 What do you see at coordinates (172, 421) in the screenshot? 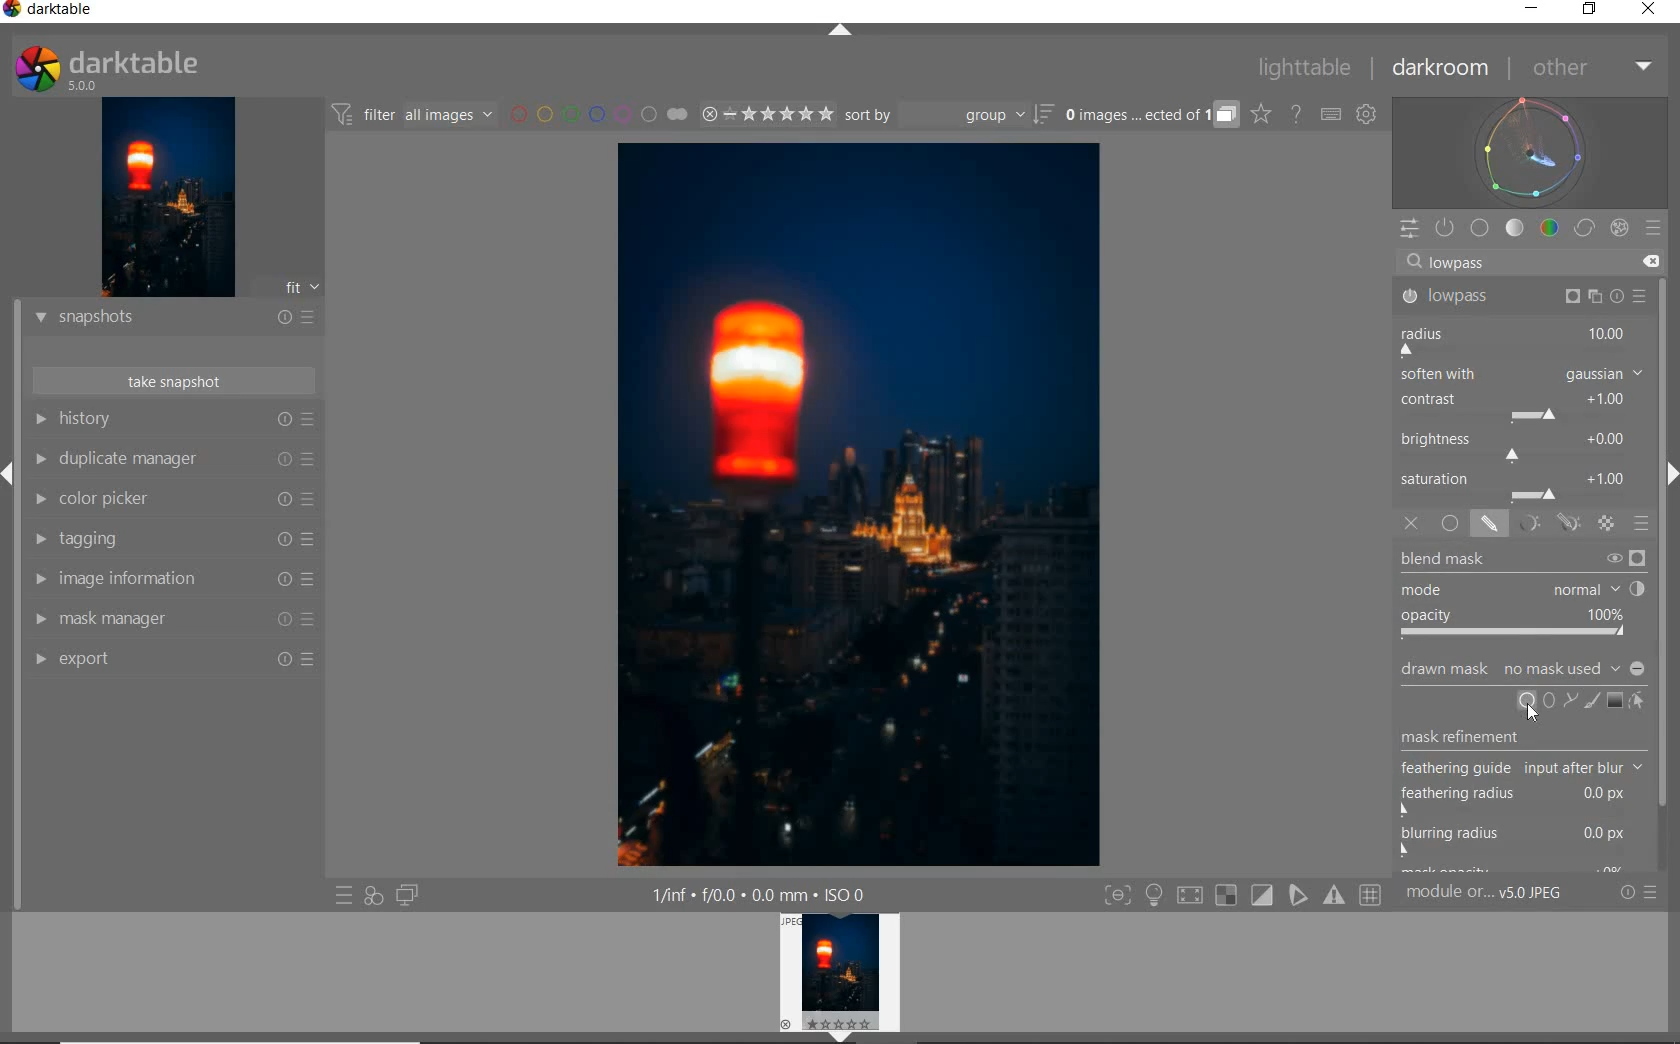
I see `HISTORY` at bounding box center [172, 421].